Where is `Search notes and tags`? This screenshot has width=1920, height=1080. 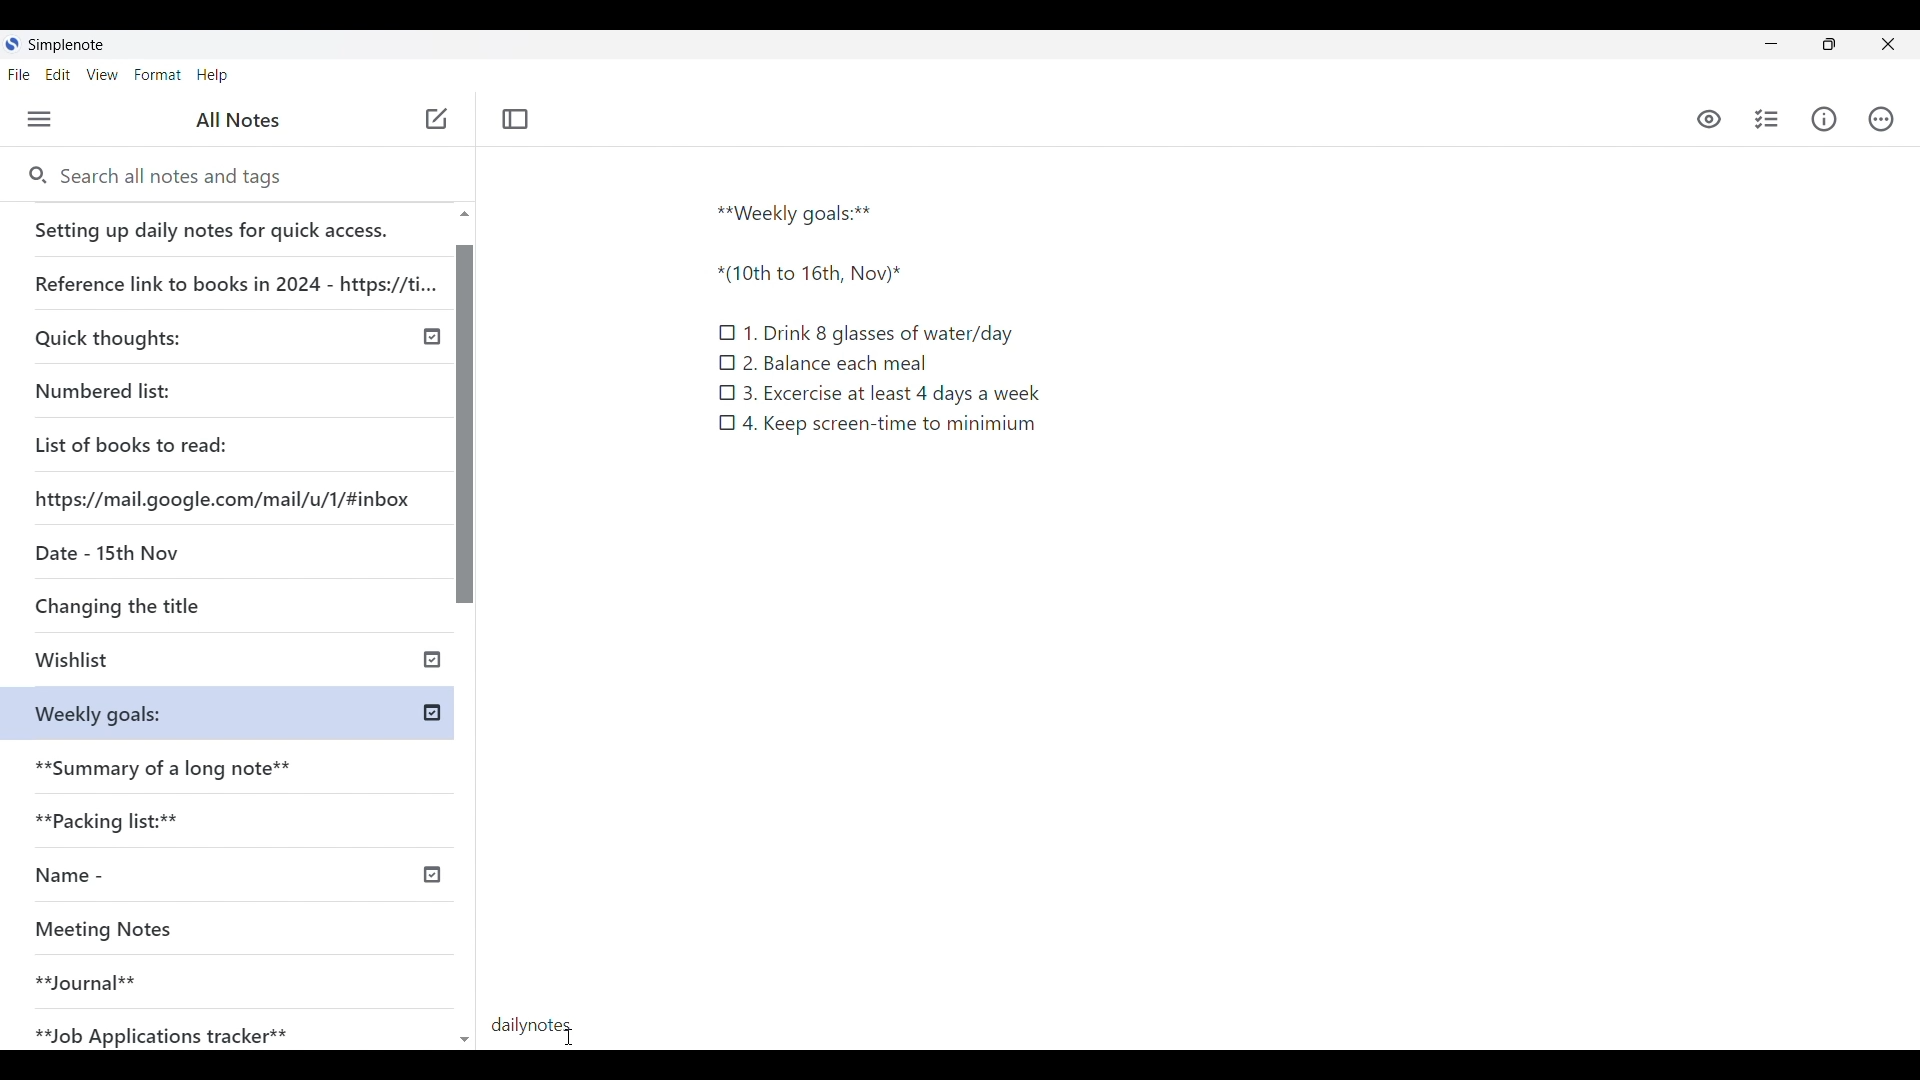 Search notes and tags is located at coordinates (179, 177).